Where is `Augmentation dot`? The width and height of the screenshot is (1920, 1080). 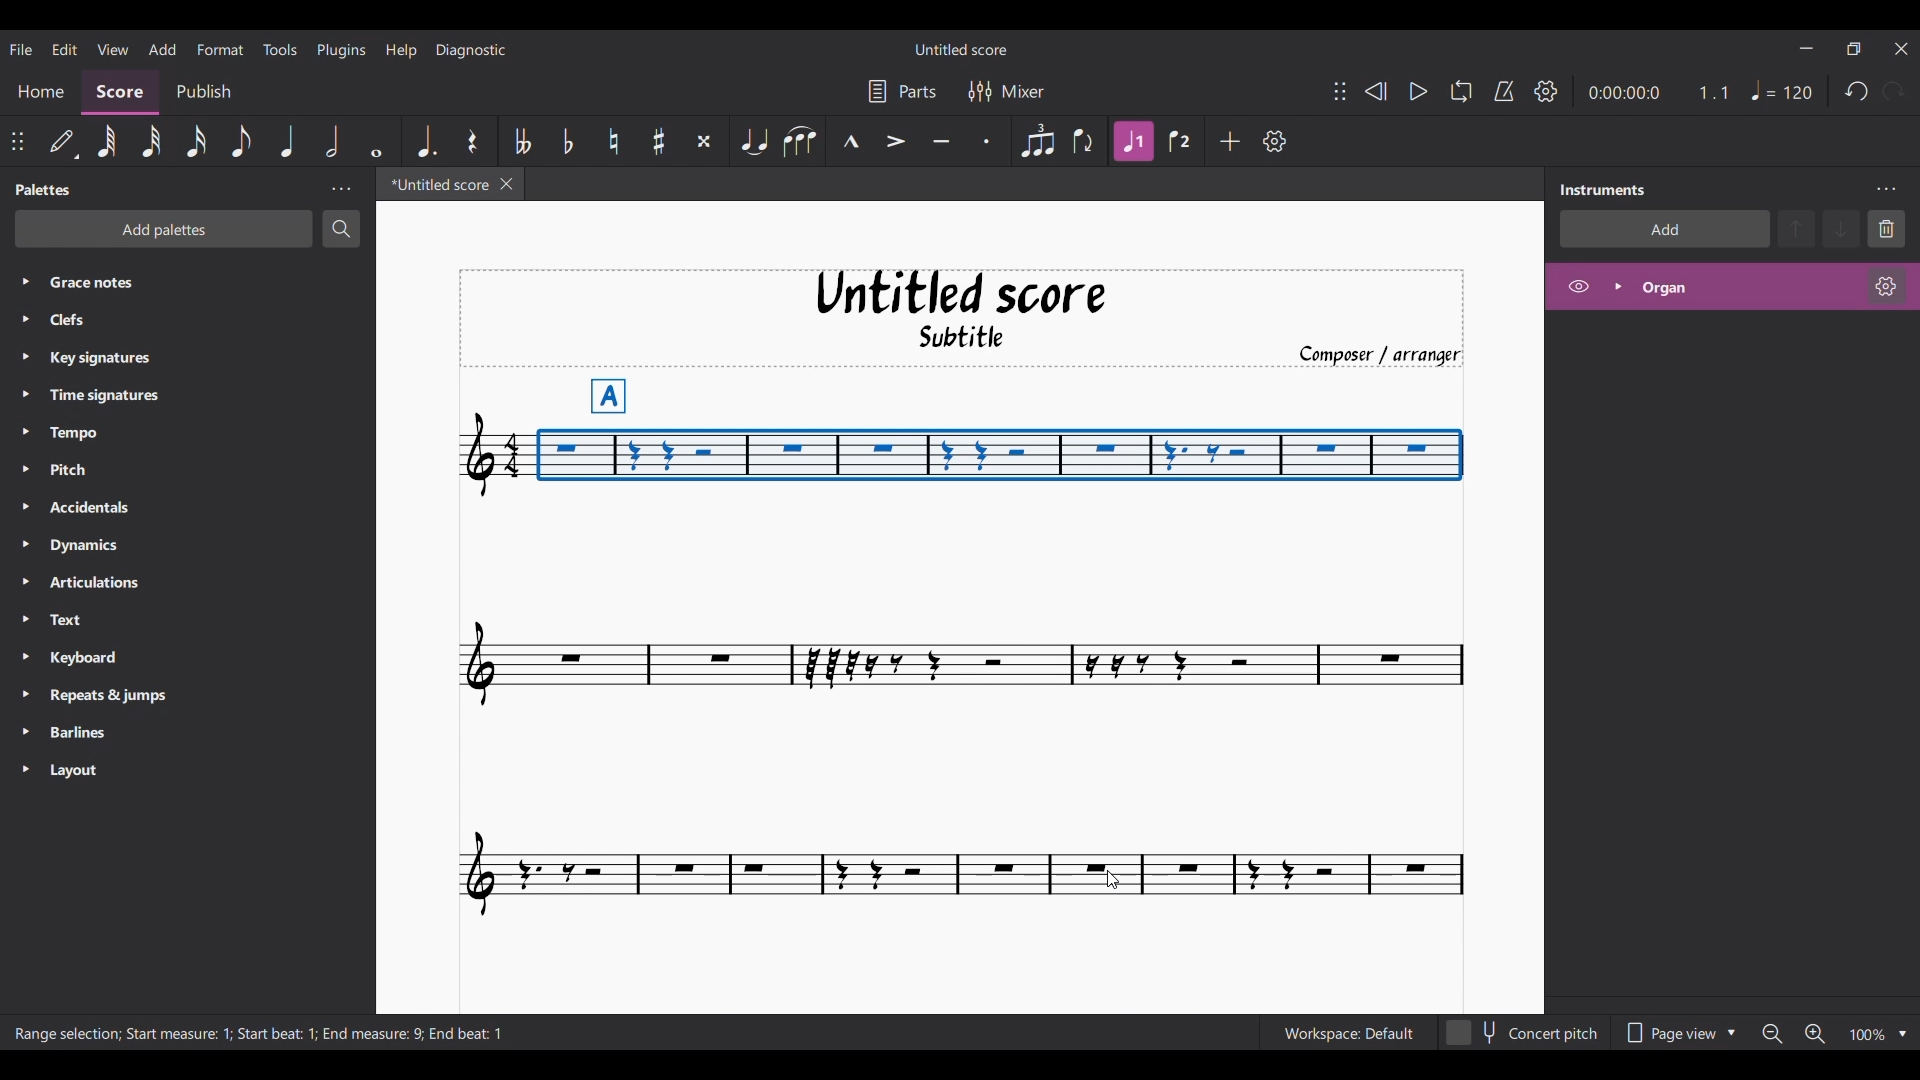
Augmentation dot is located at coordinates (426, 140).